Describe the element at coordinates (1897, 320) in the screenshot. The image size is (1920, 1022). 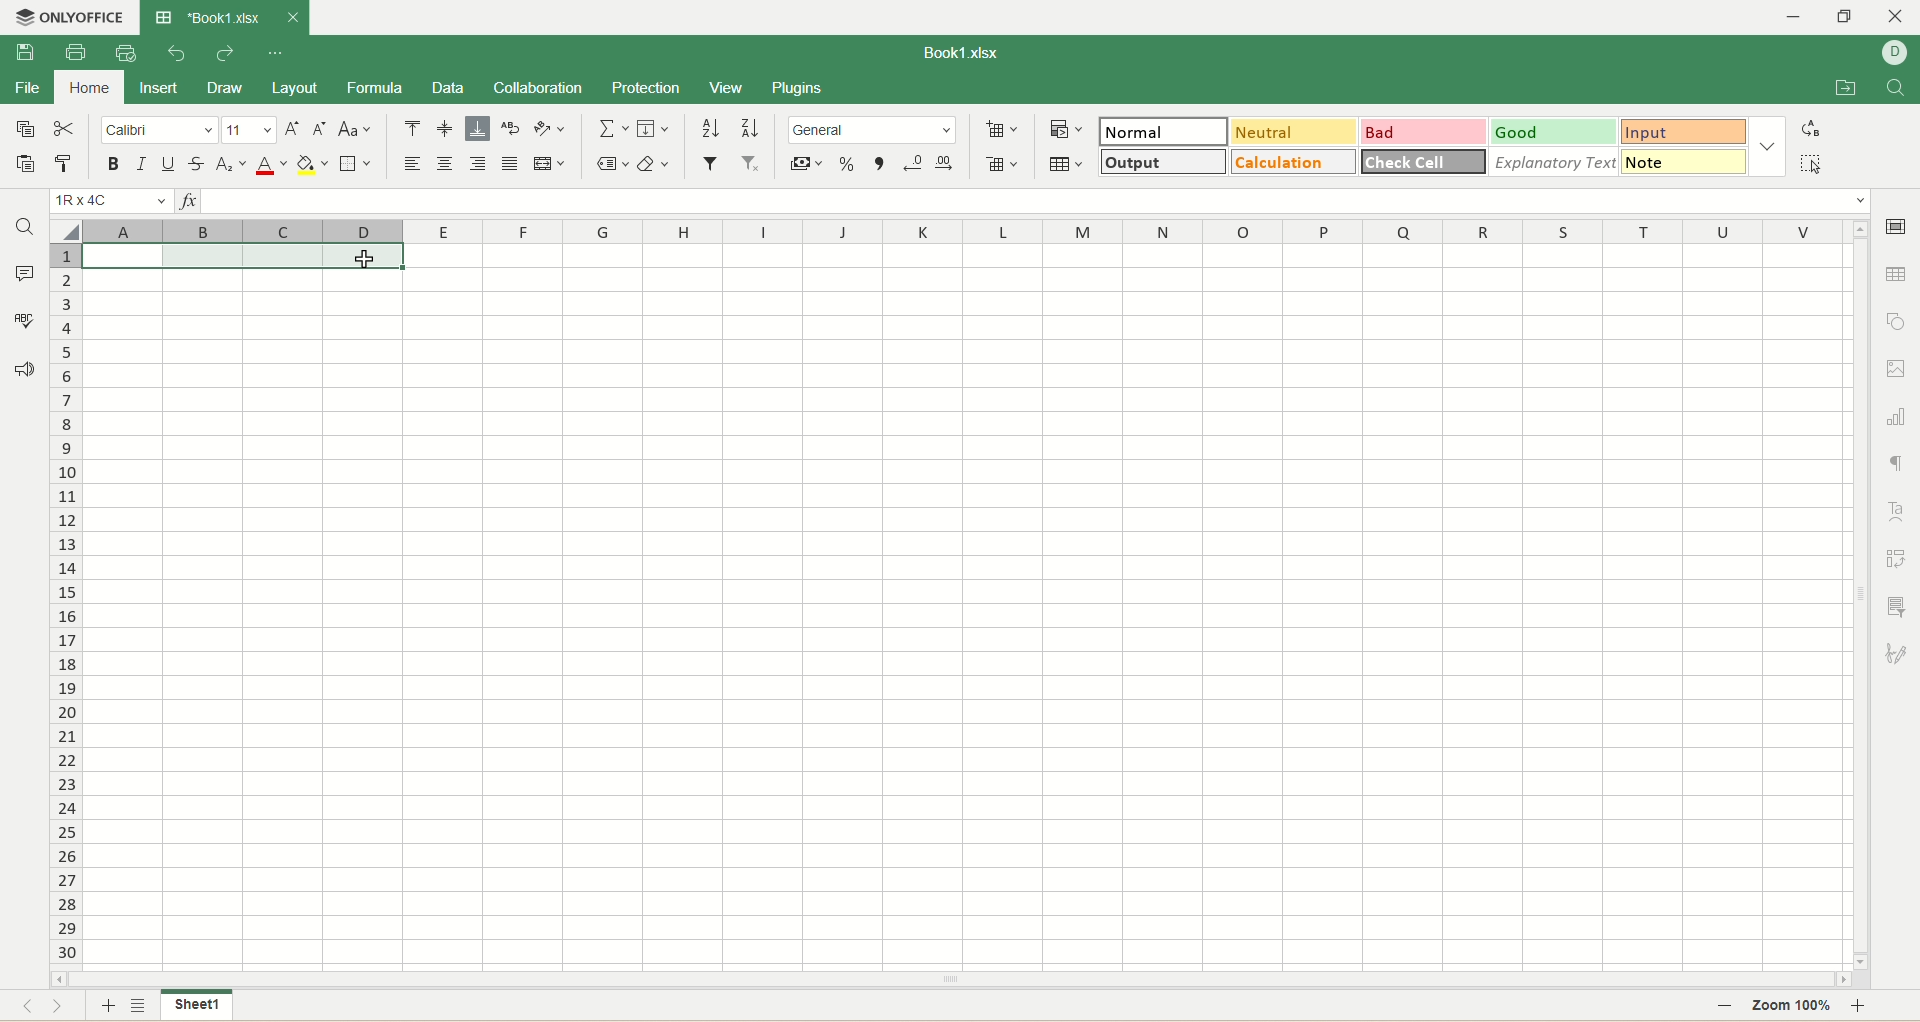
I see `object settings` at that location.